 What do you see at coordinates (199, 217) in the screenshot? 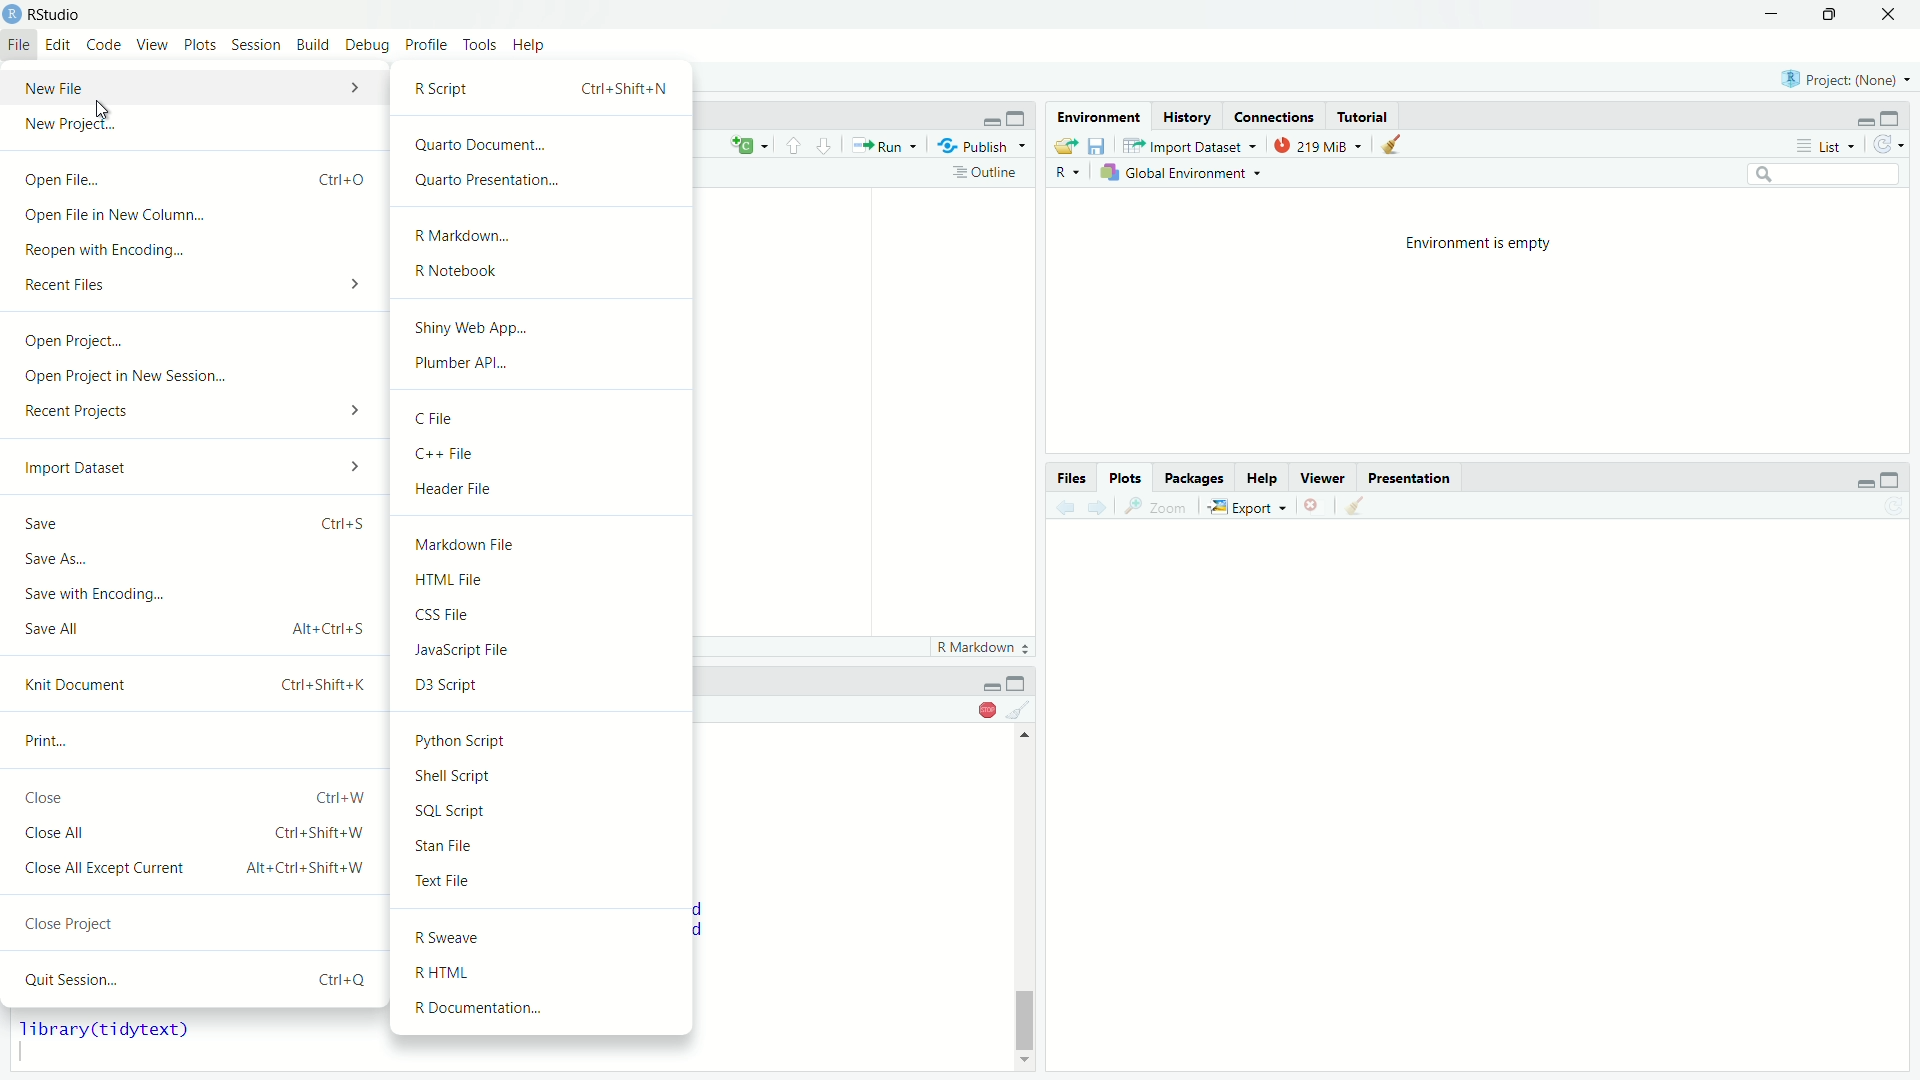
I see `Open File in New Column...` at bounding box center [199, 217].